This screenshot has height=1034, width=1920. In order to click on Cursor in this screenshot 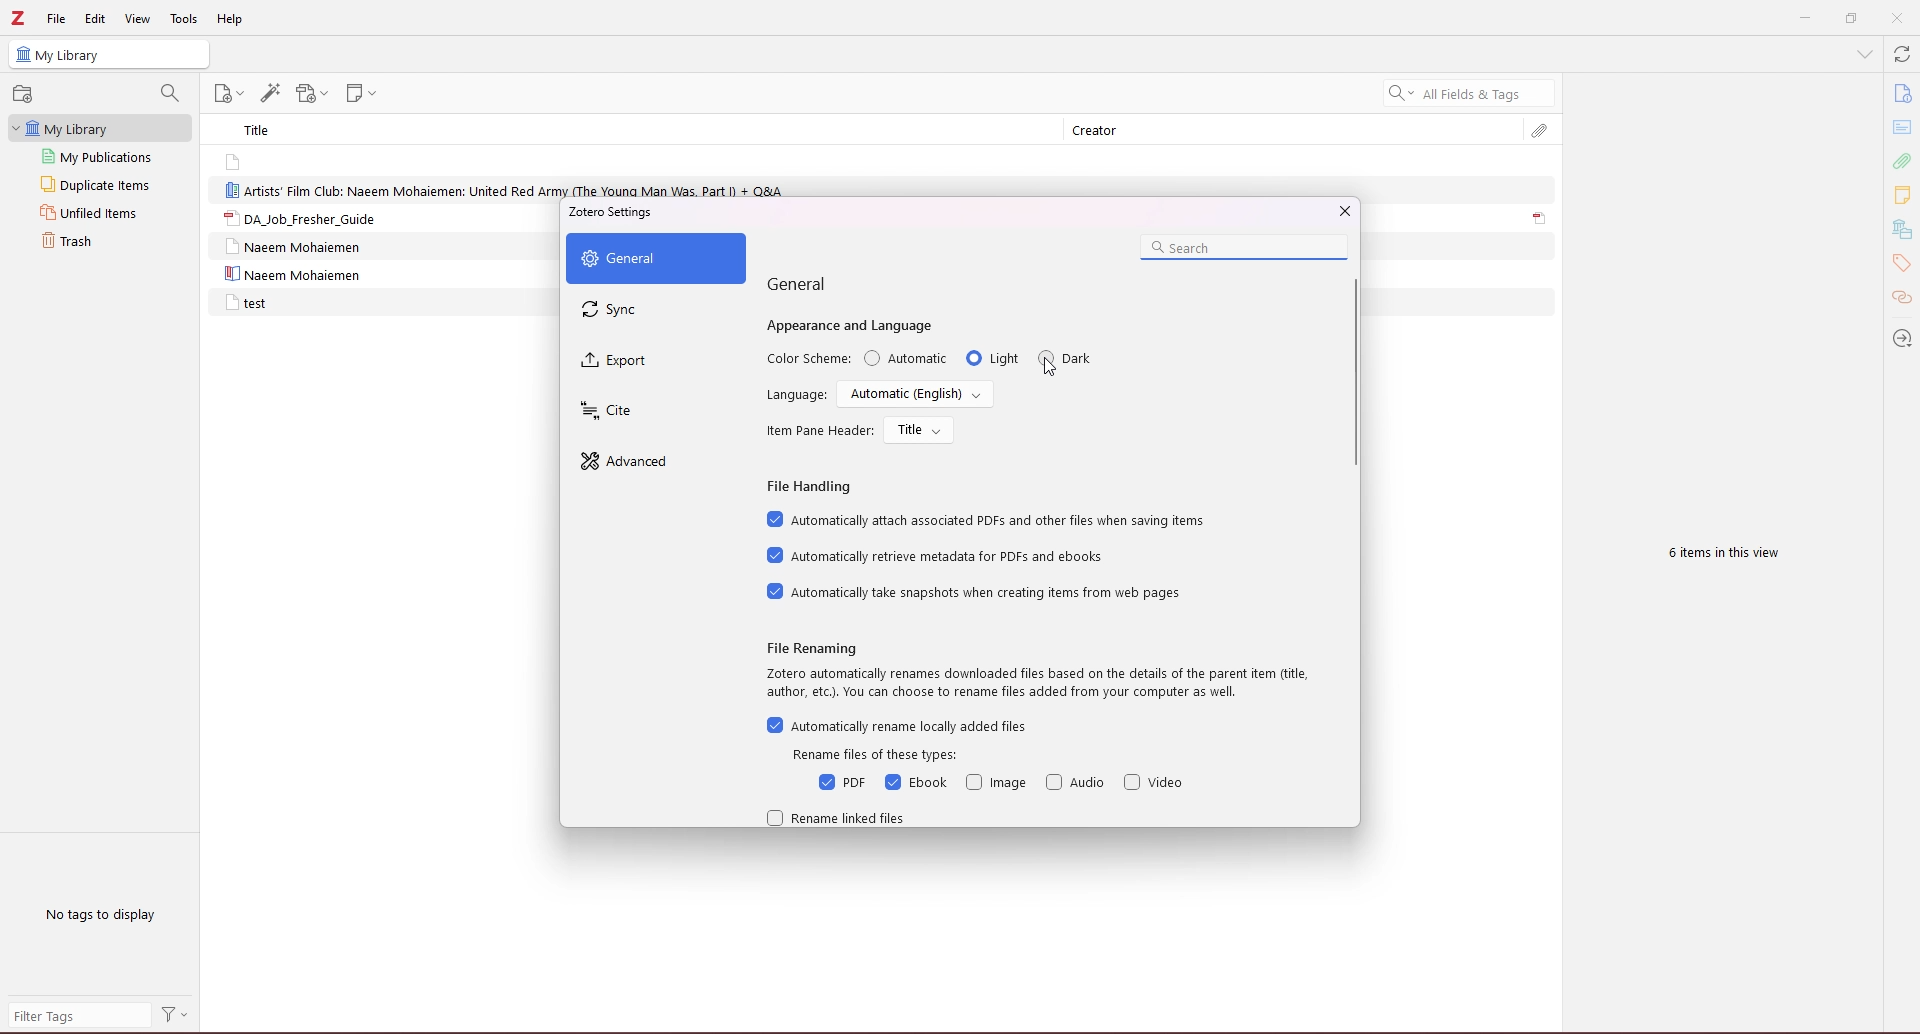, I will do `click(1048, 367)`.